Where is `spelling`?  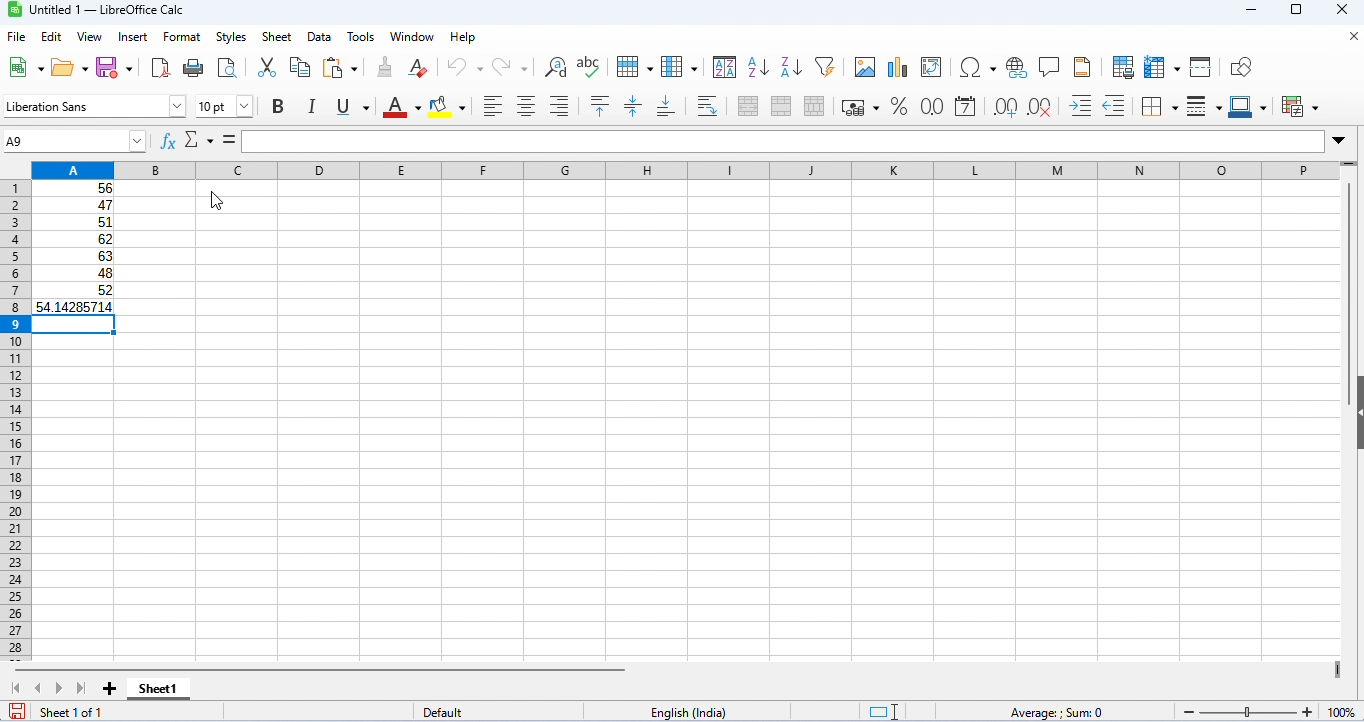
spelling is located at coordinates (590, 66).